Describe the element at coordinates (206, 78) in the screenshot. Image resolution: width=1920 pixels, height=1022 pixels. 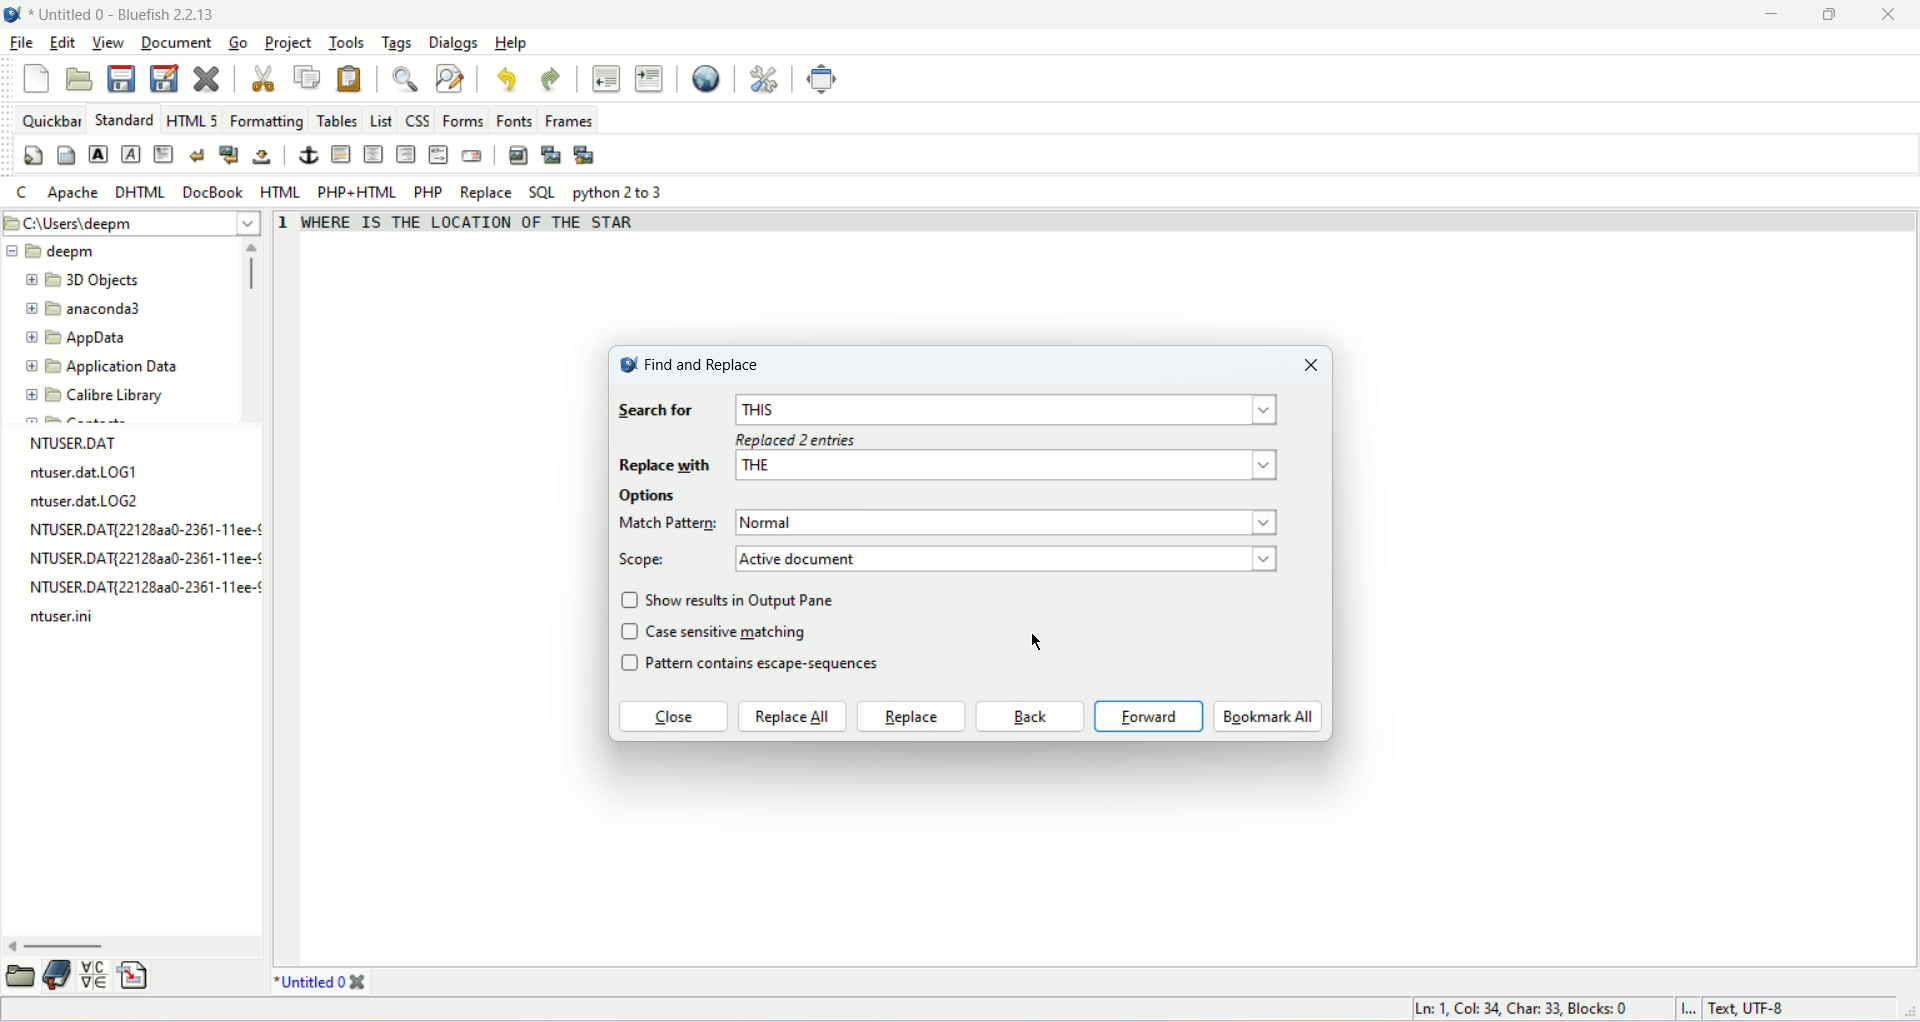
I see `close` at that location.